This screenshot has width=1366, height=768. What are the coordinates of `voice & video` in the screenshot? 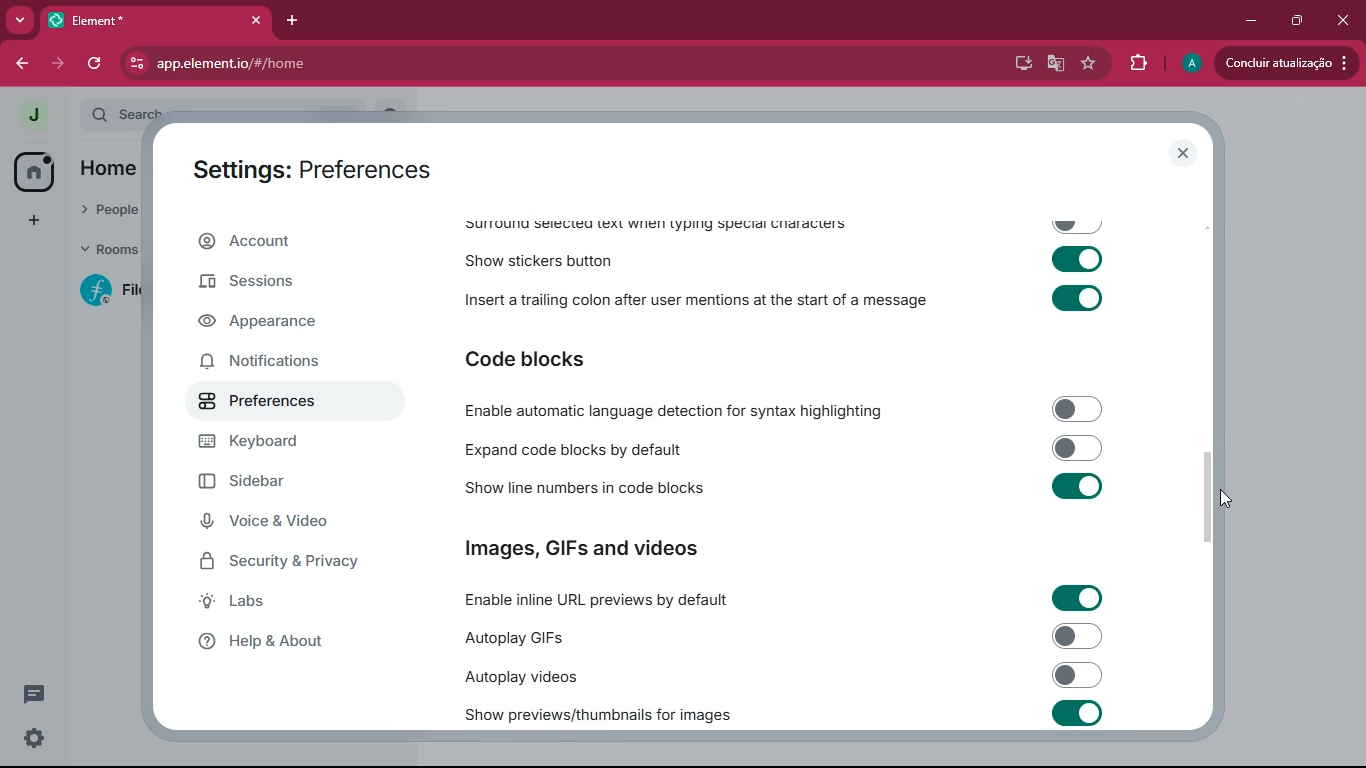 It's located at (296, 524).